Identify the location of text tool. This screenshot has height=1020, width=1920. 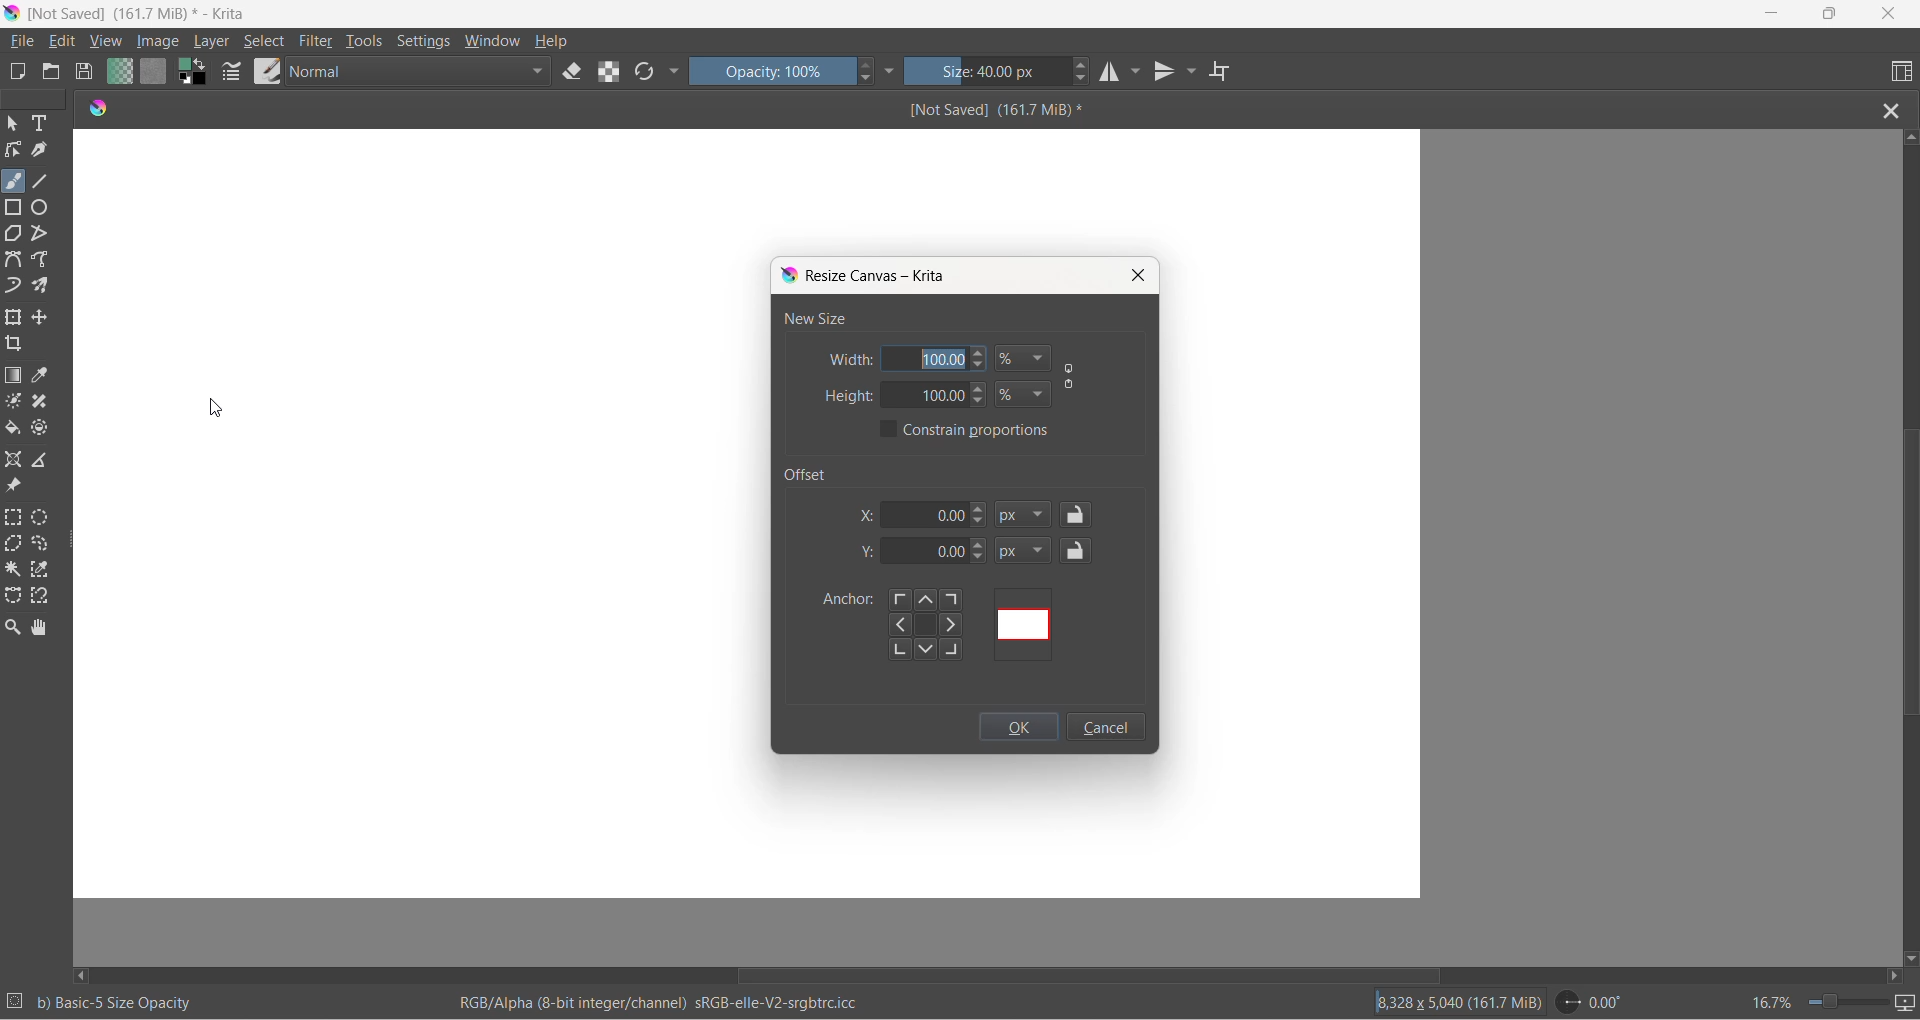
(44, 126).